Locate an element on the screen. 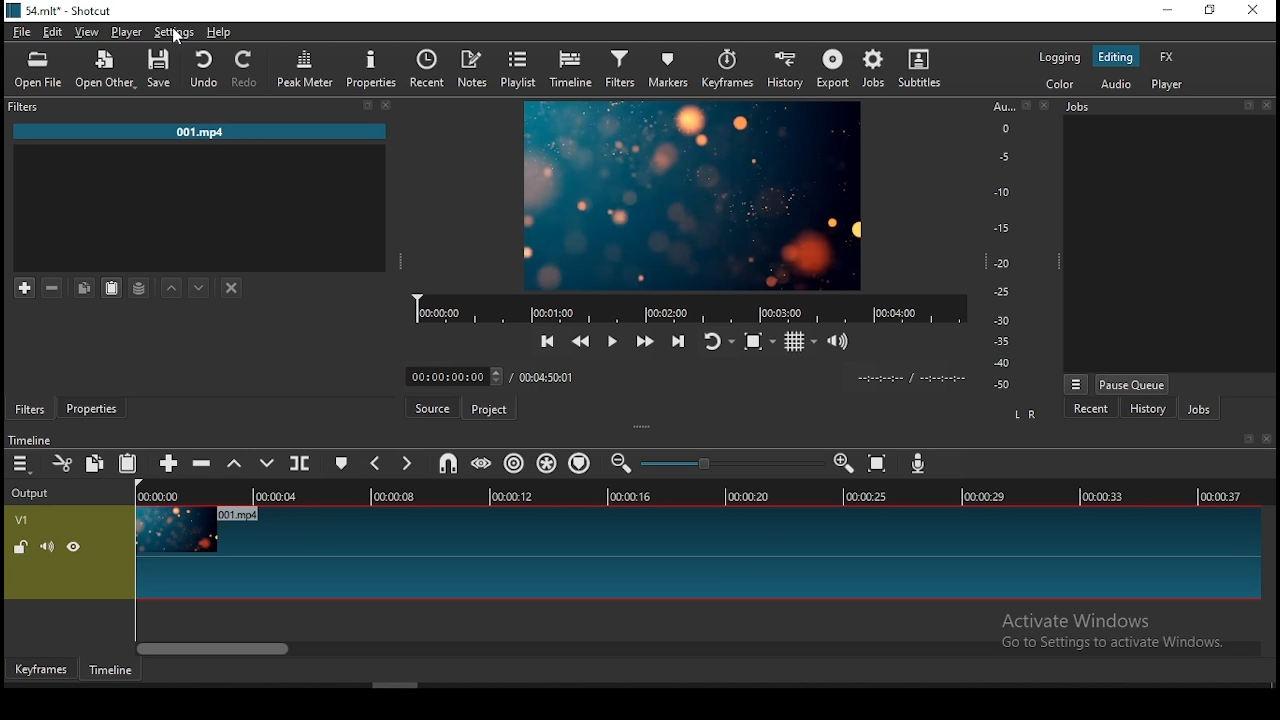 This screenshot has height=720, width=1280. zoom timeline in is located at coordinates (623, 464).